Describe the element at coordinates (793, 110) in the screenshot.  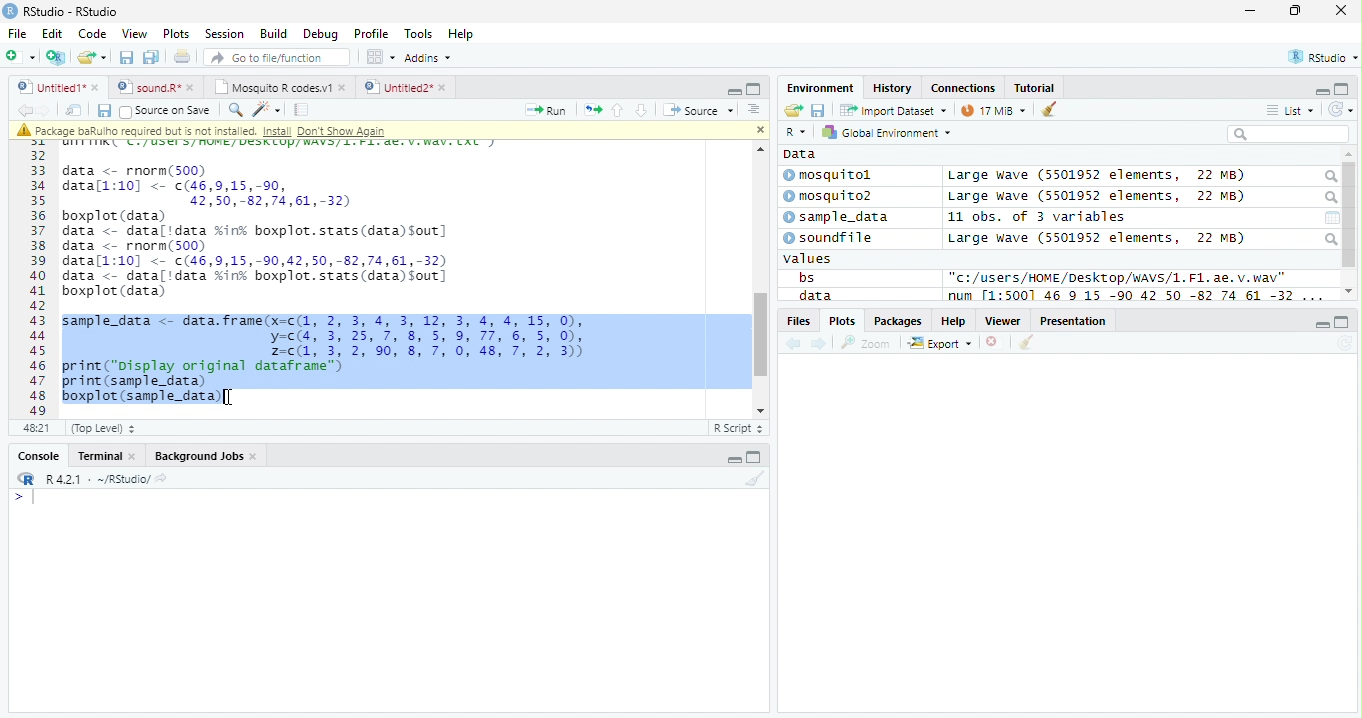
I see `Folder` at that location.